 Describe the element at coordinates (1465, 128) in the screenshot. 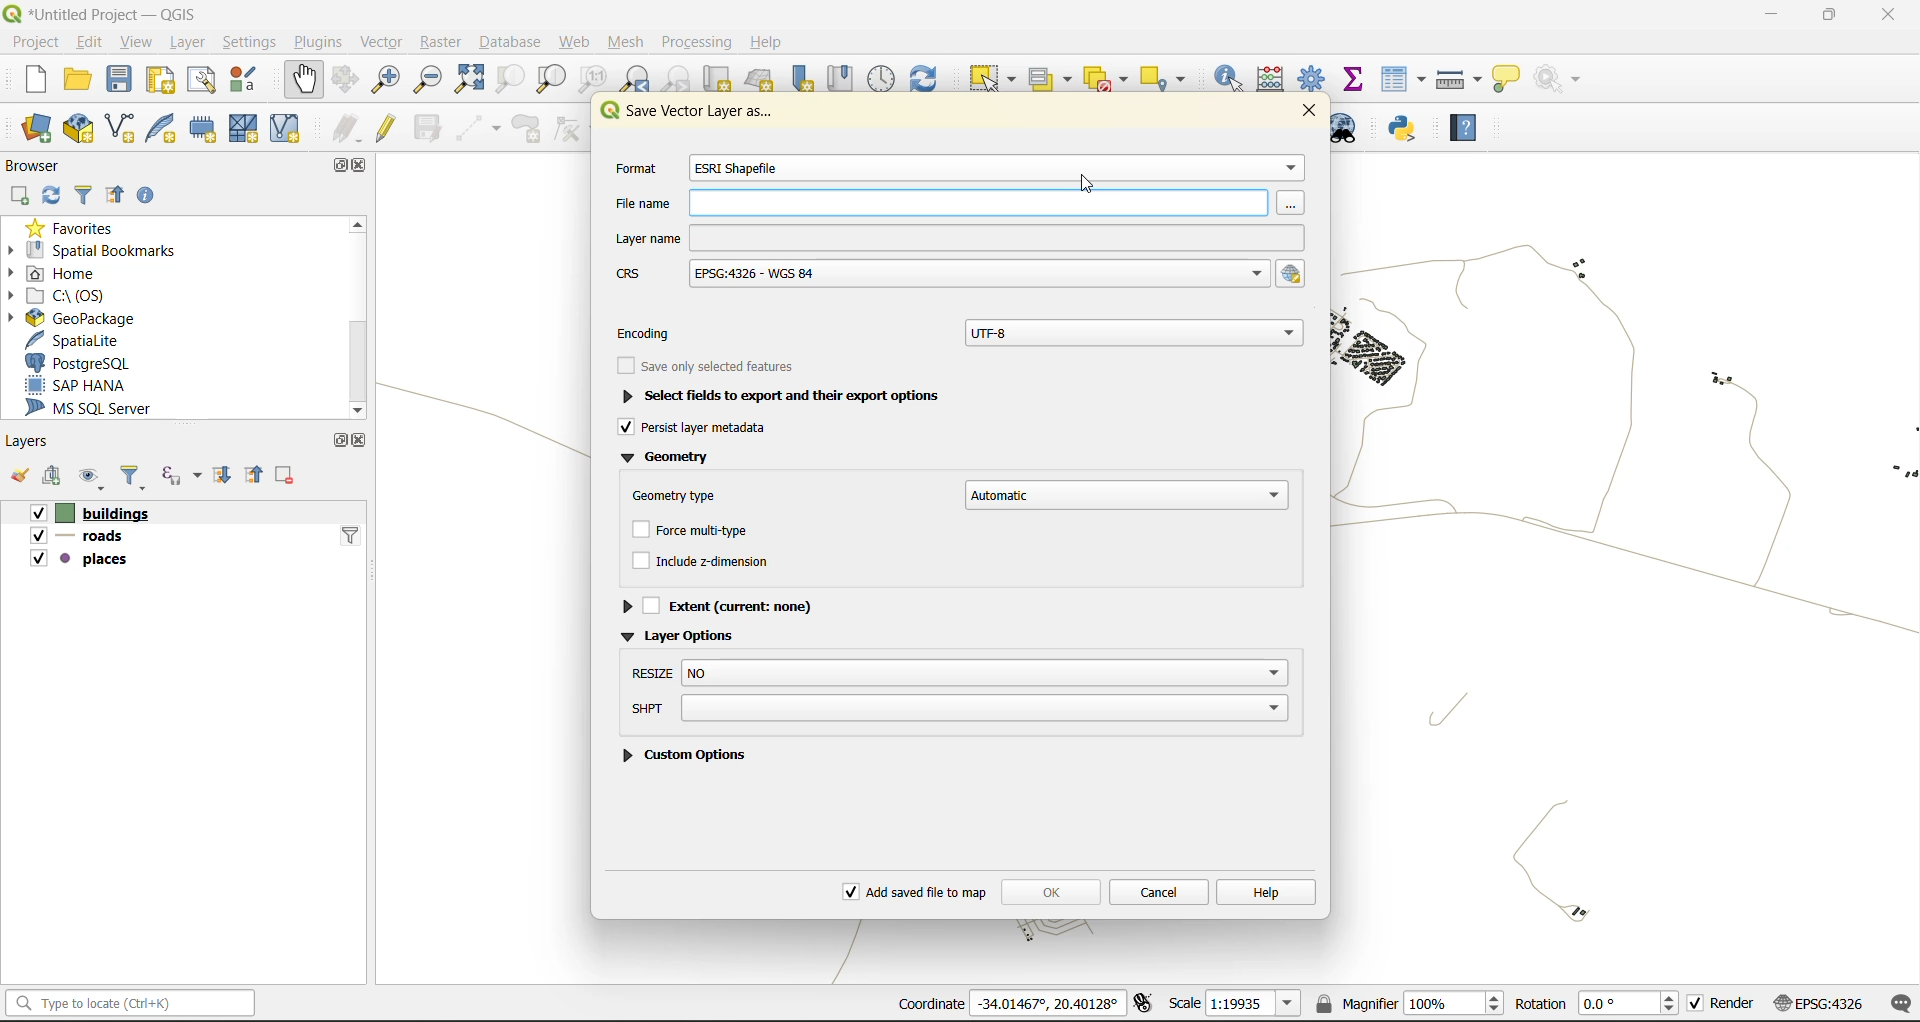

I see `help` at that location.